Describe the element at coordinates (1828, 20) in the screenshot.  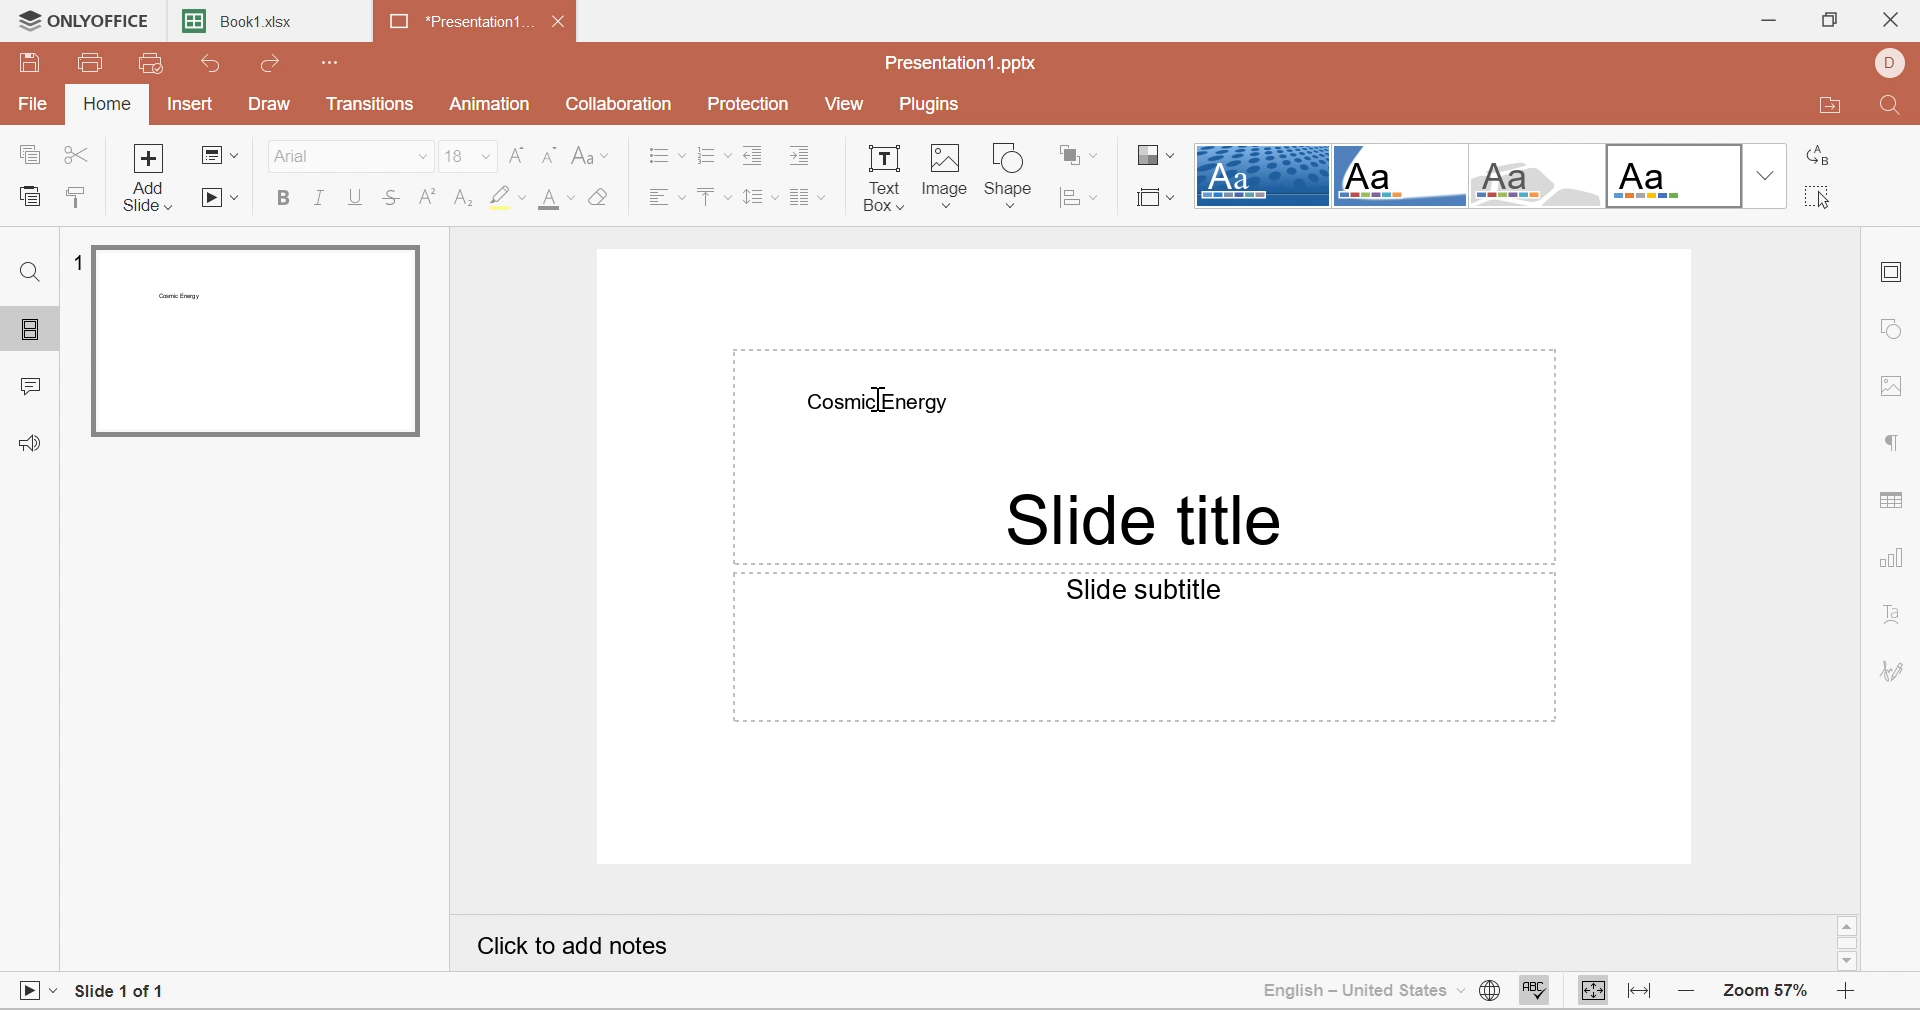
I see `Restore Down` at that location.